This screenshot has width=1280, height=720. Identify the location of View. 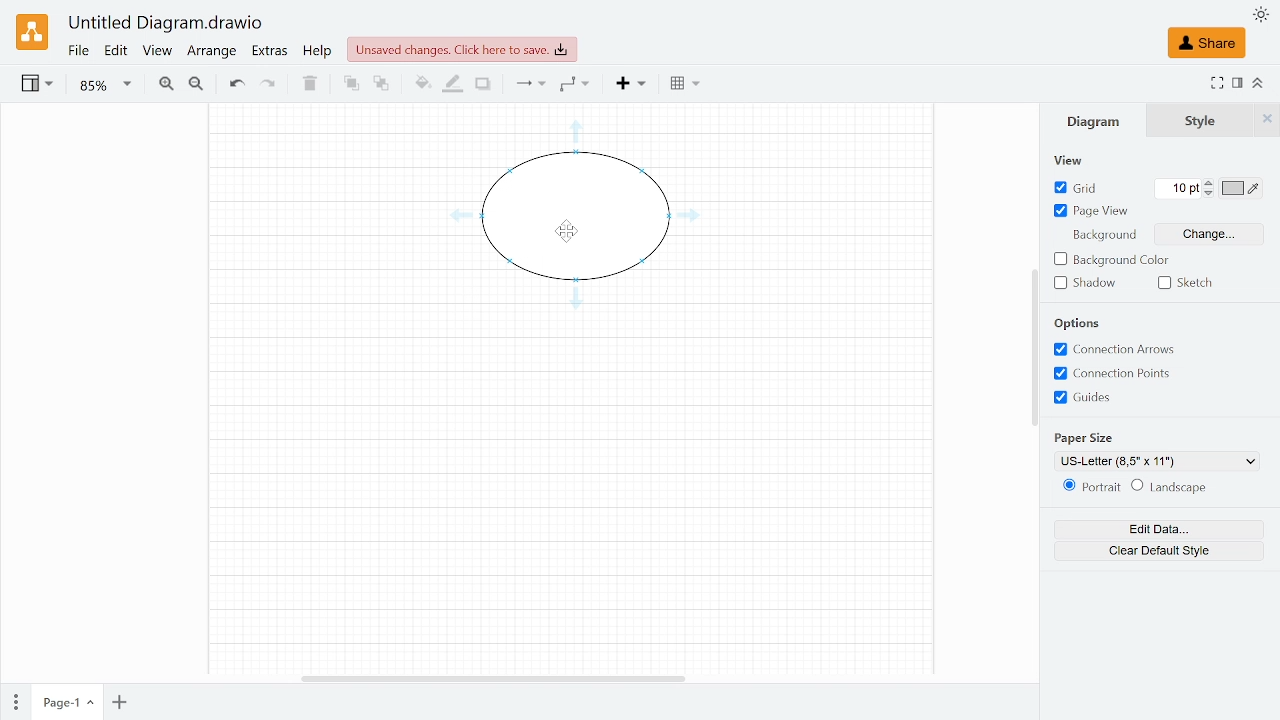
(39, 86).